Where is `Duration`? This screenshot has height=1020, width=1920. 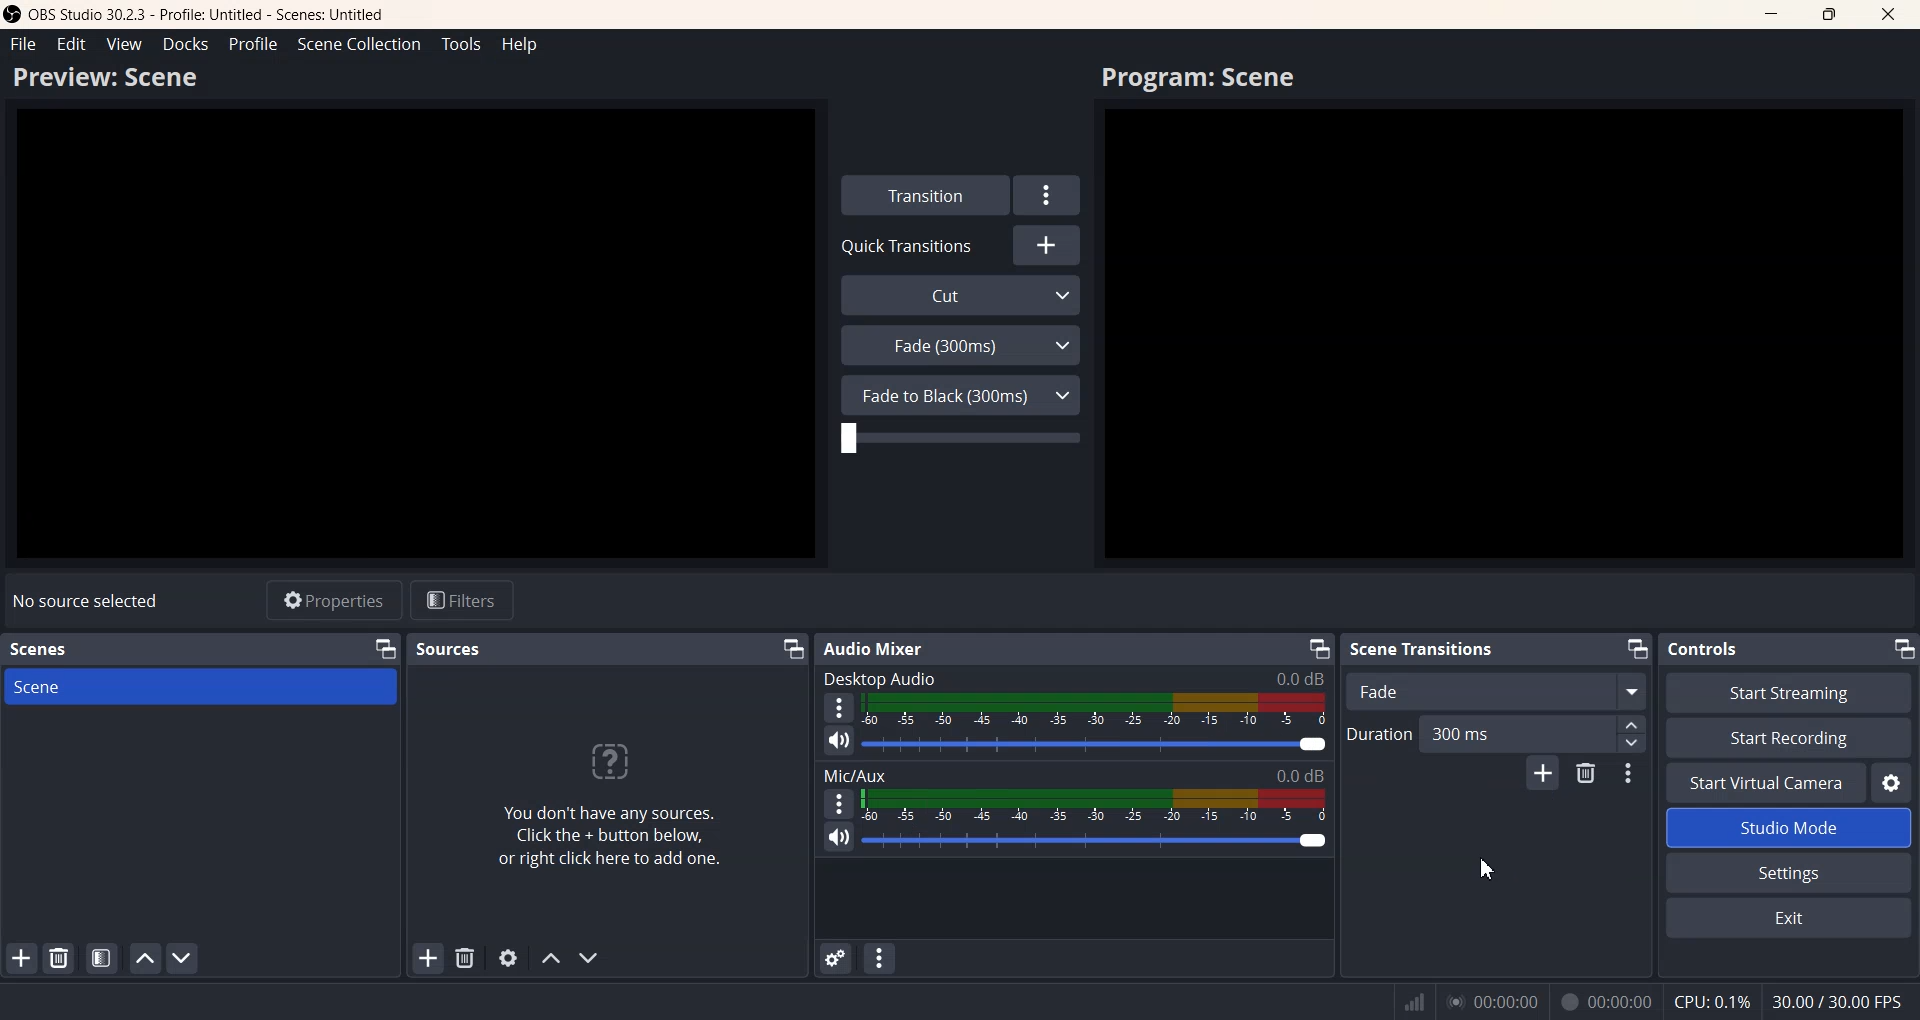
Duration is located at coordinates (1478, 733).